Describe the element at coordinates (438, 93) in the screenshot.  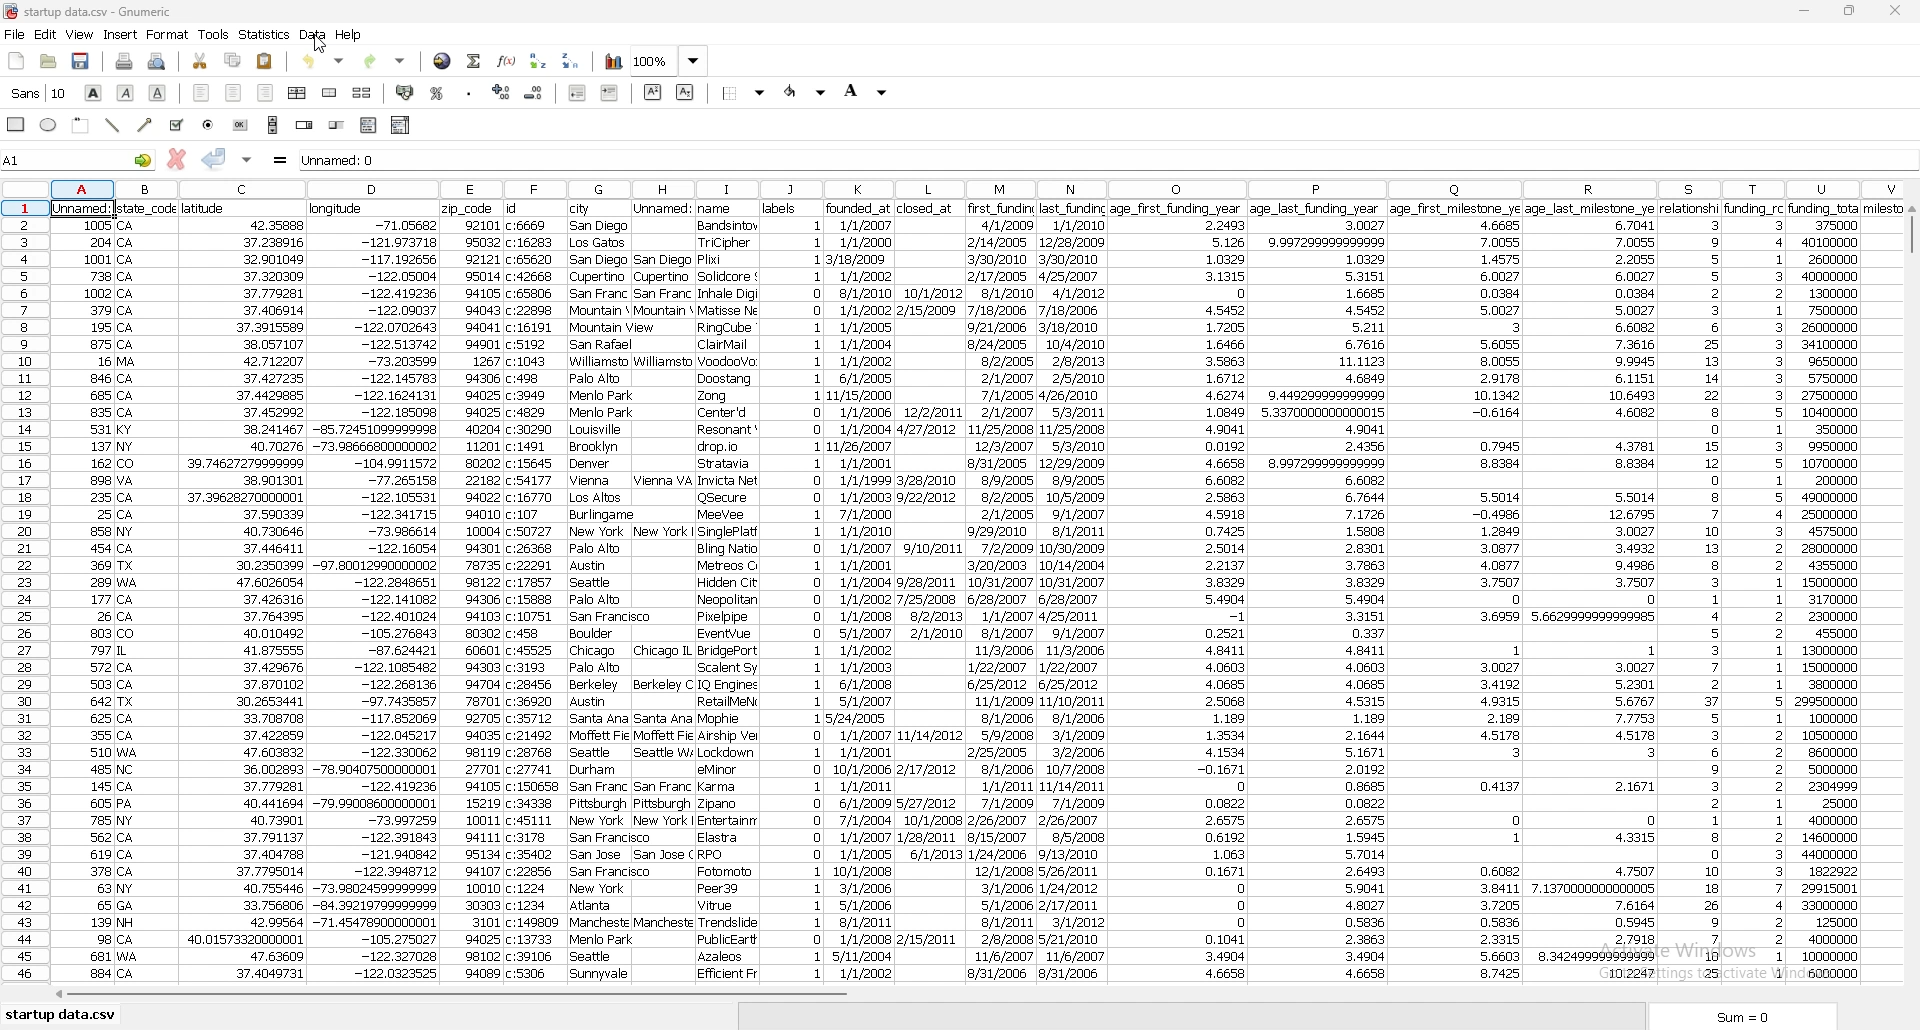
I see `percentage` at that location.